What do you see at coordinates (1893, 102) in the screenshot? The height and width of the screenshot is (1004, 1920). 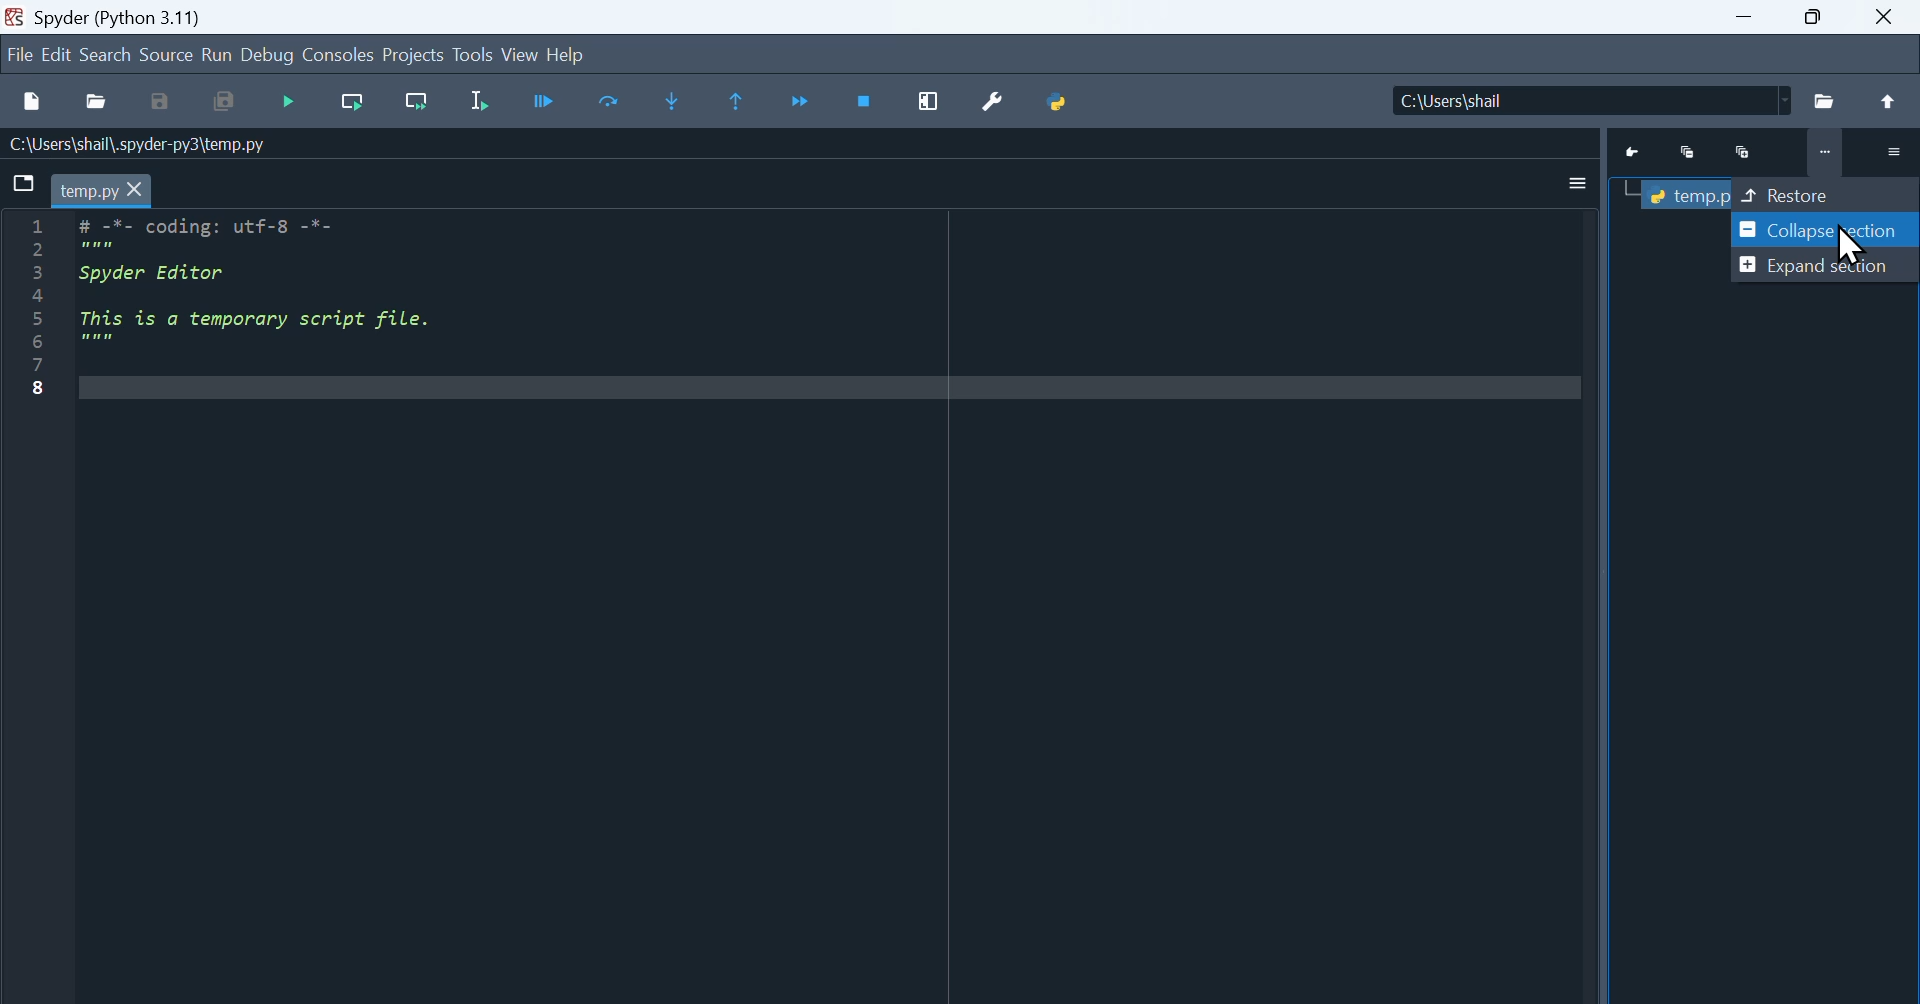 I see `Up to` at bounding box center [1893, 102].